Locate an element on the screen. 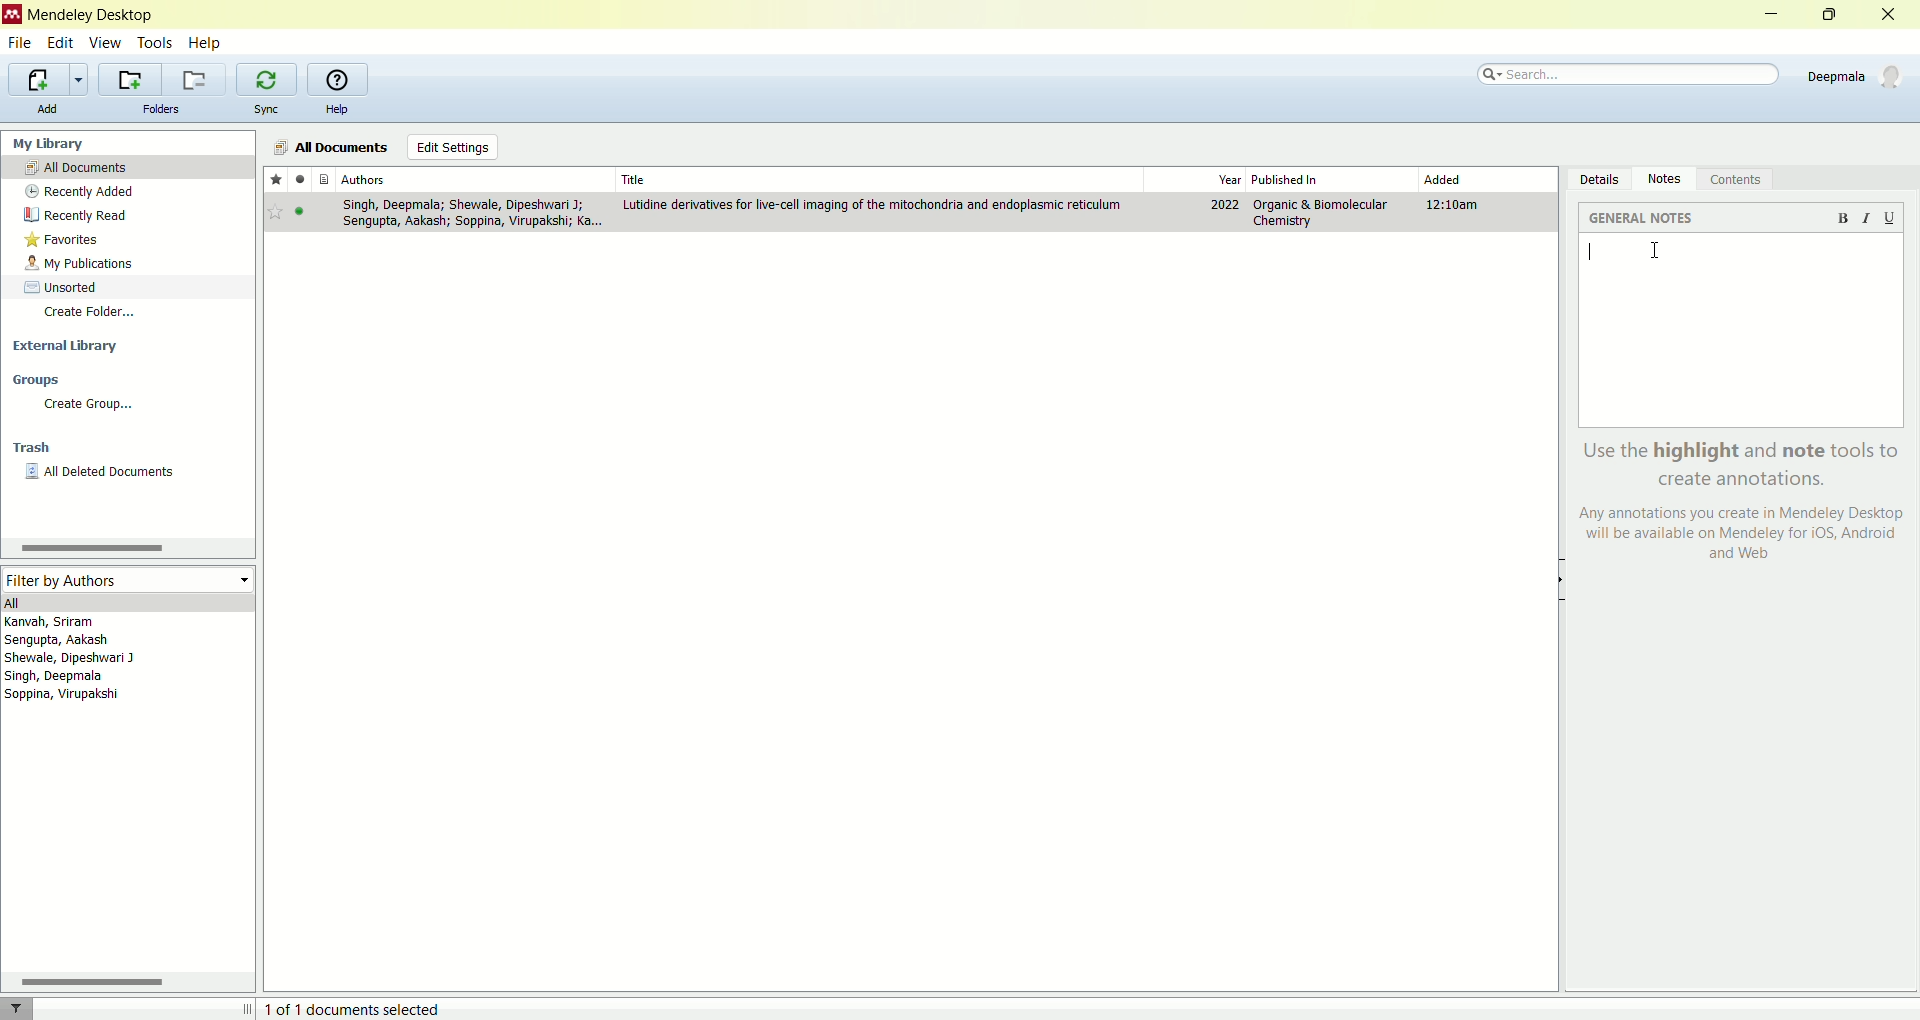  underline is located at coordinates (1889, 218).